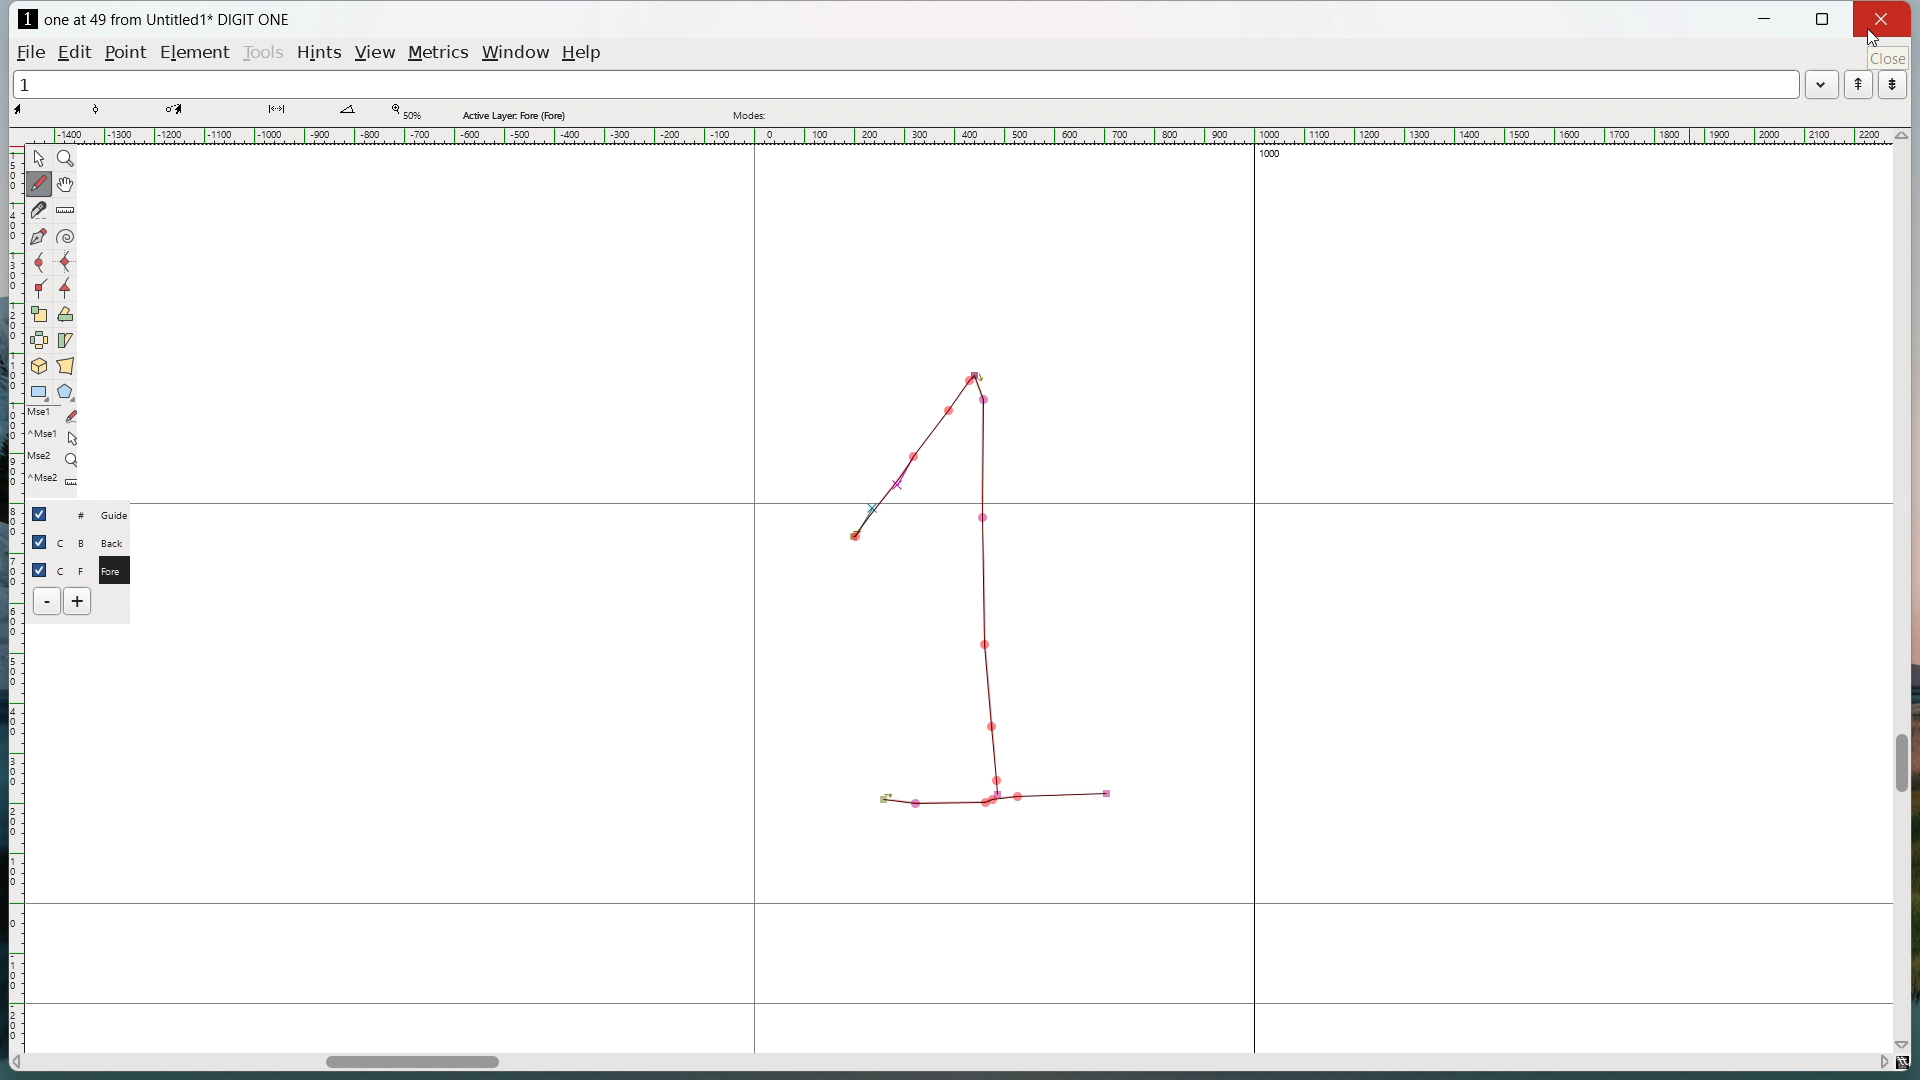 This screenshot has width=1920, height=1080. I want to click on distance between points, so click(289, 112).